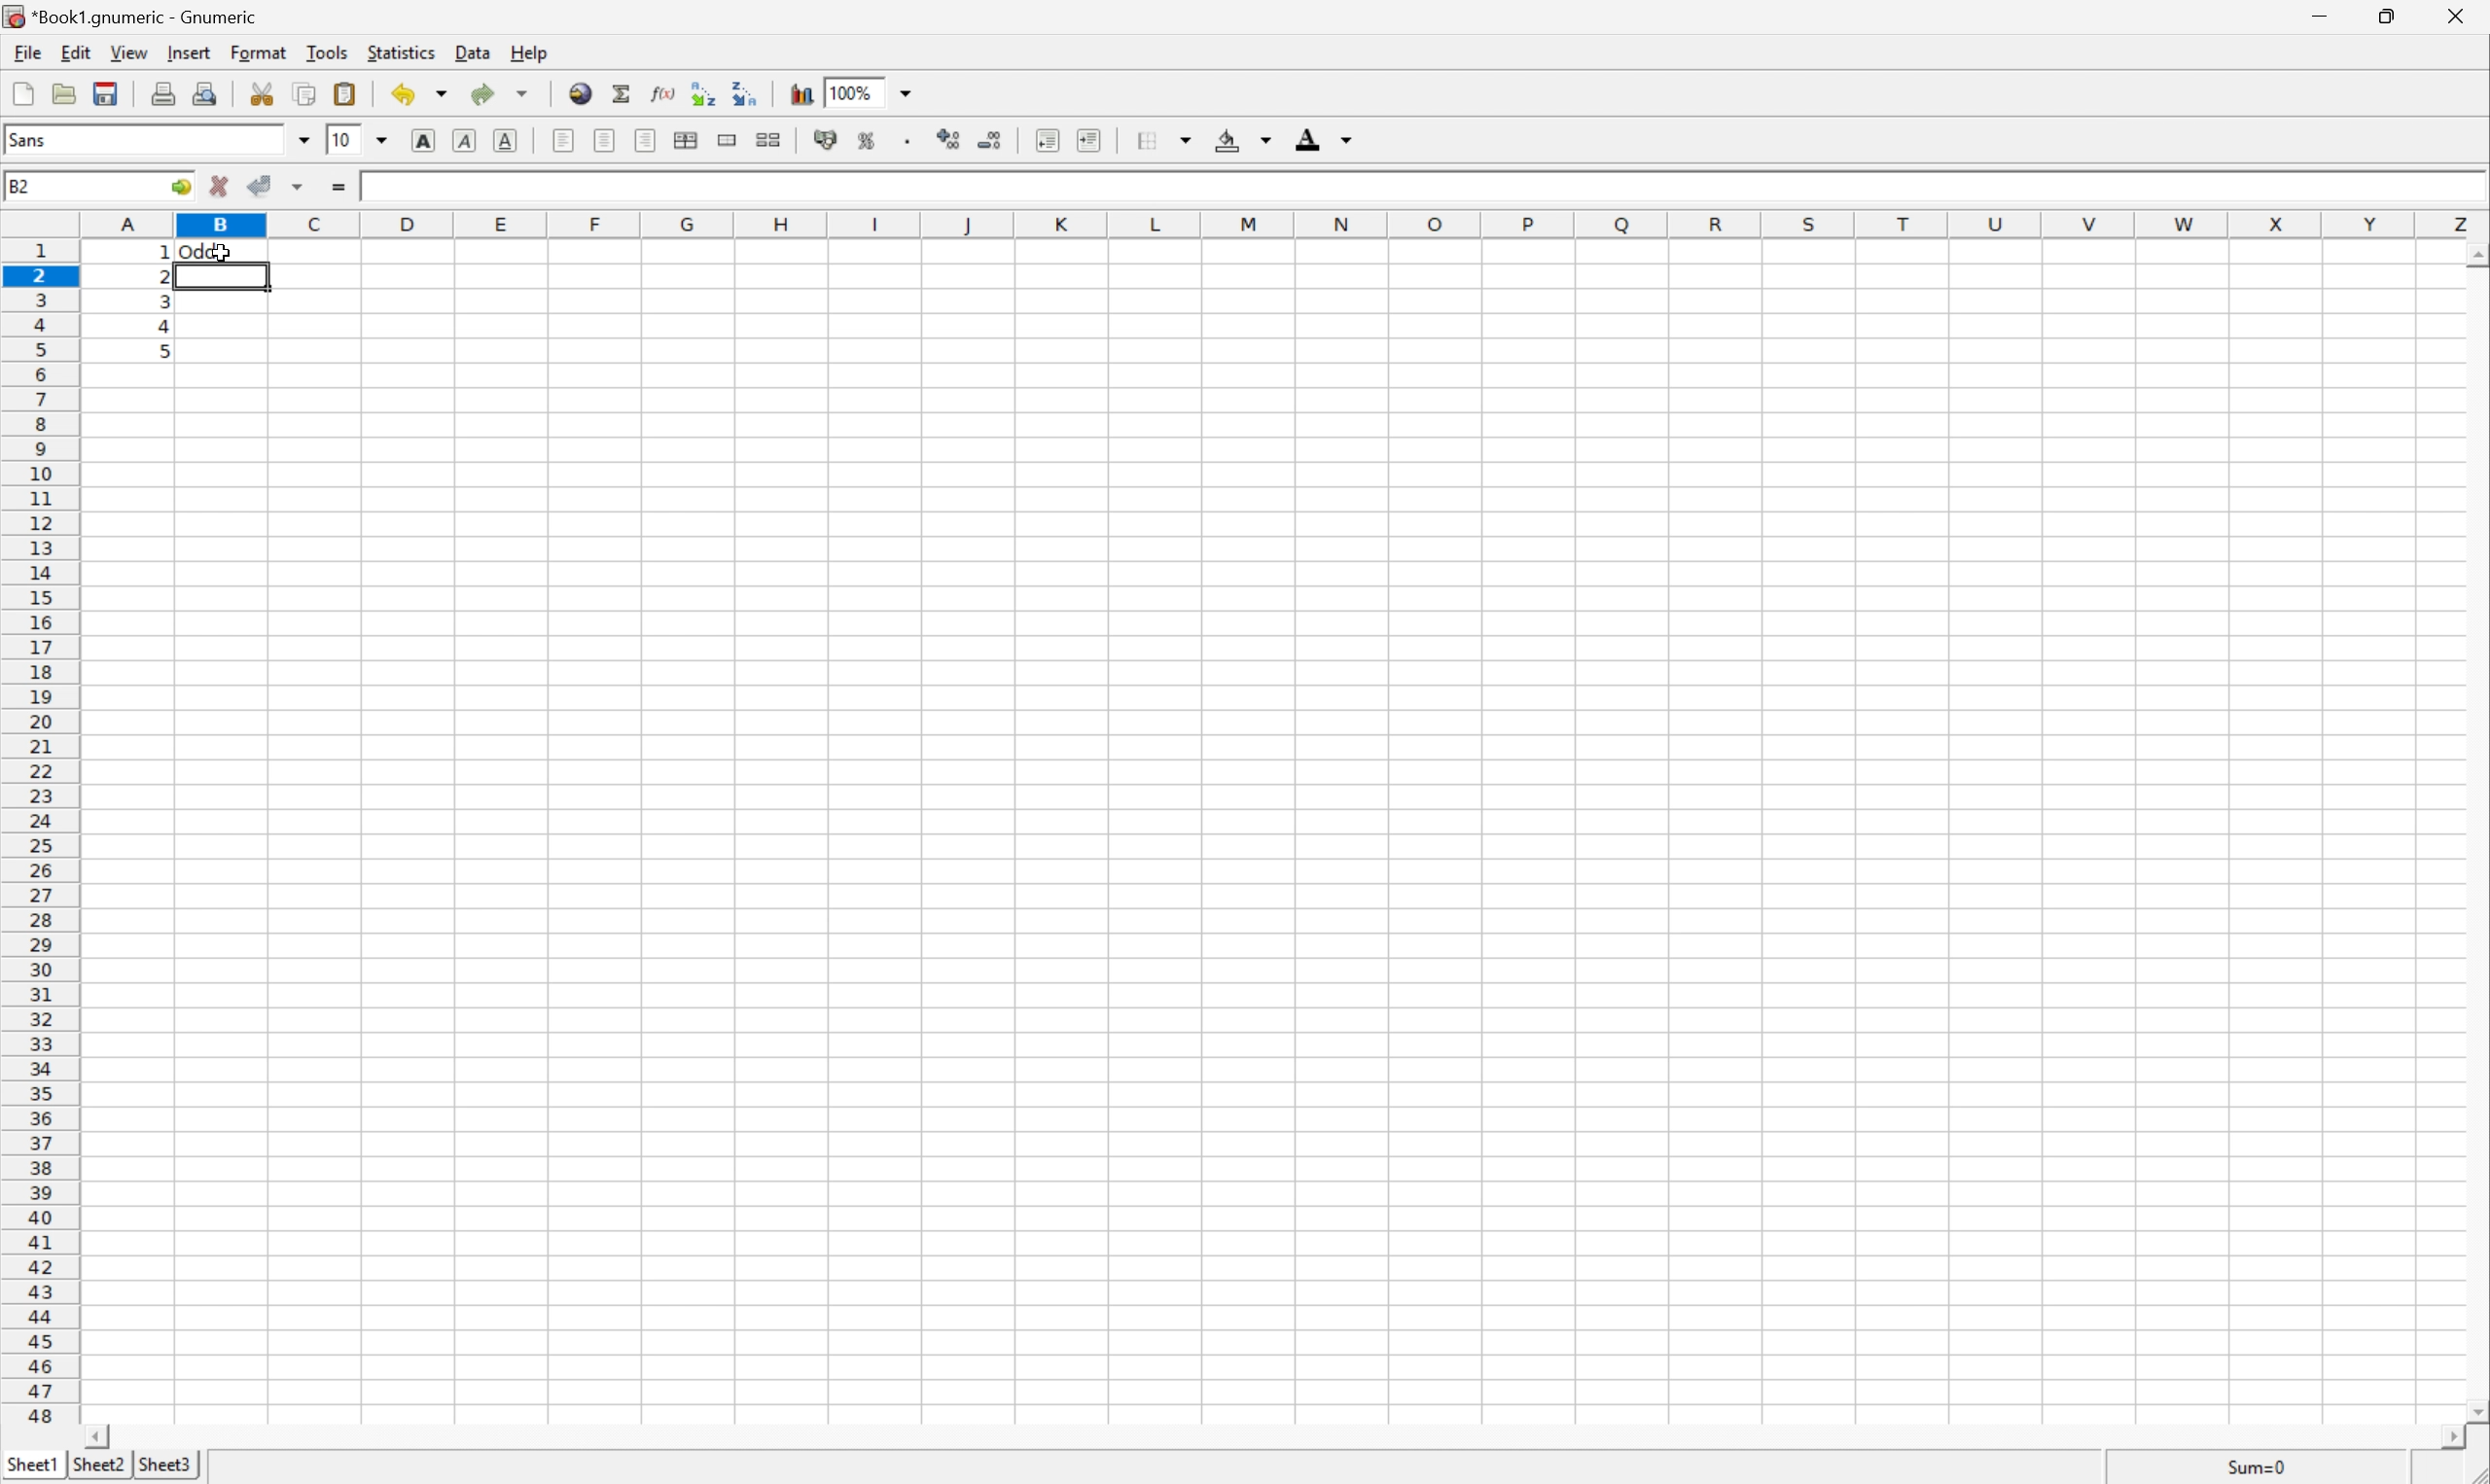  What do you see at coordinates (422, 93) in the screenshot?
I see `Undo` at bounding box center [422, 93].